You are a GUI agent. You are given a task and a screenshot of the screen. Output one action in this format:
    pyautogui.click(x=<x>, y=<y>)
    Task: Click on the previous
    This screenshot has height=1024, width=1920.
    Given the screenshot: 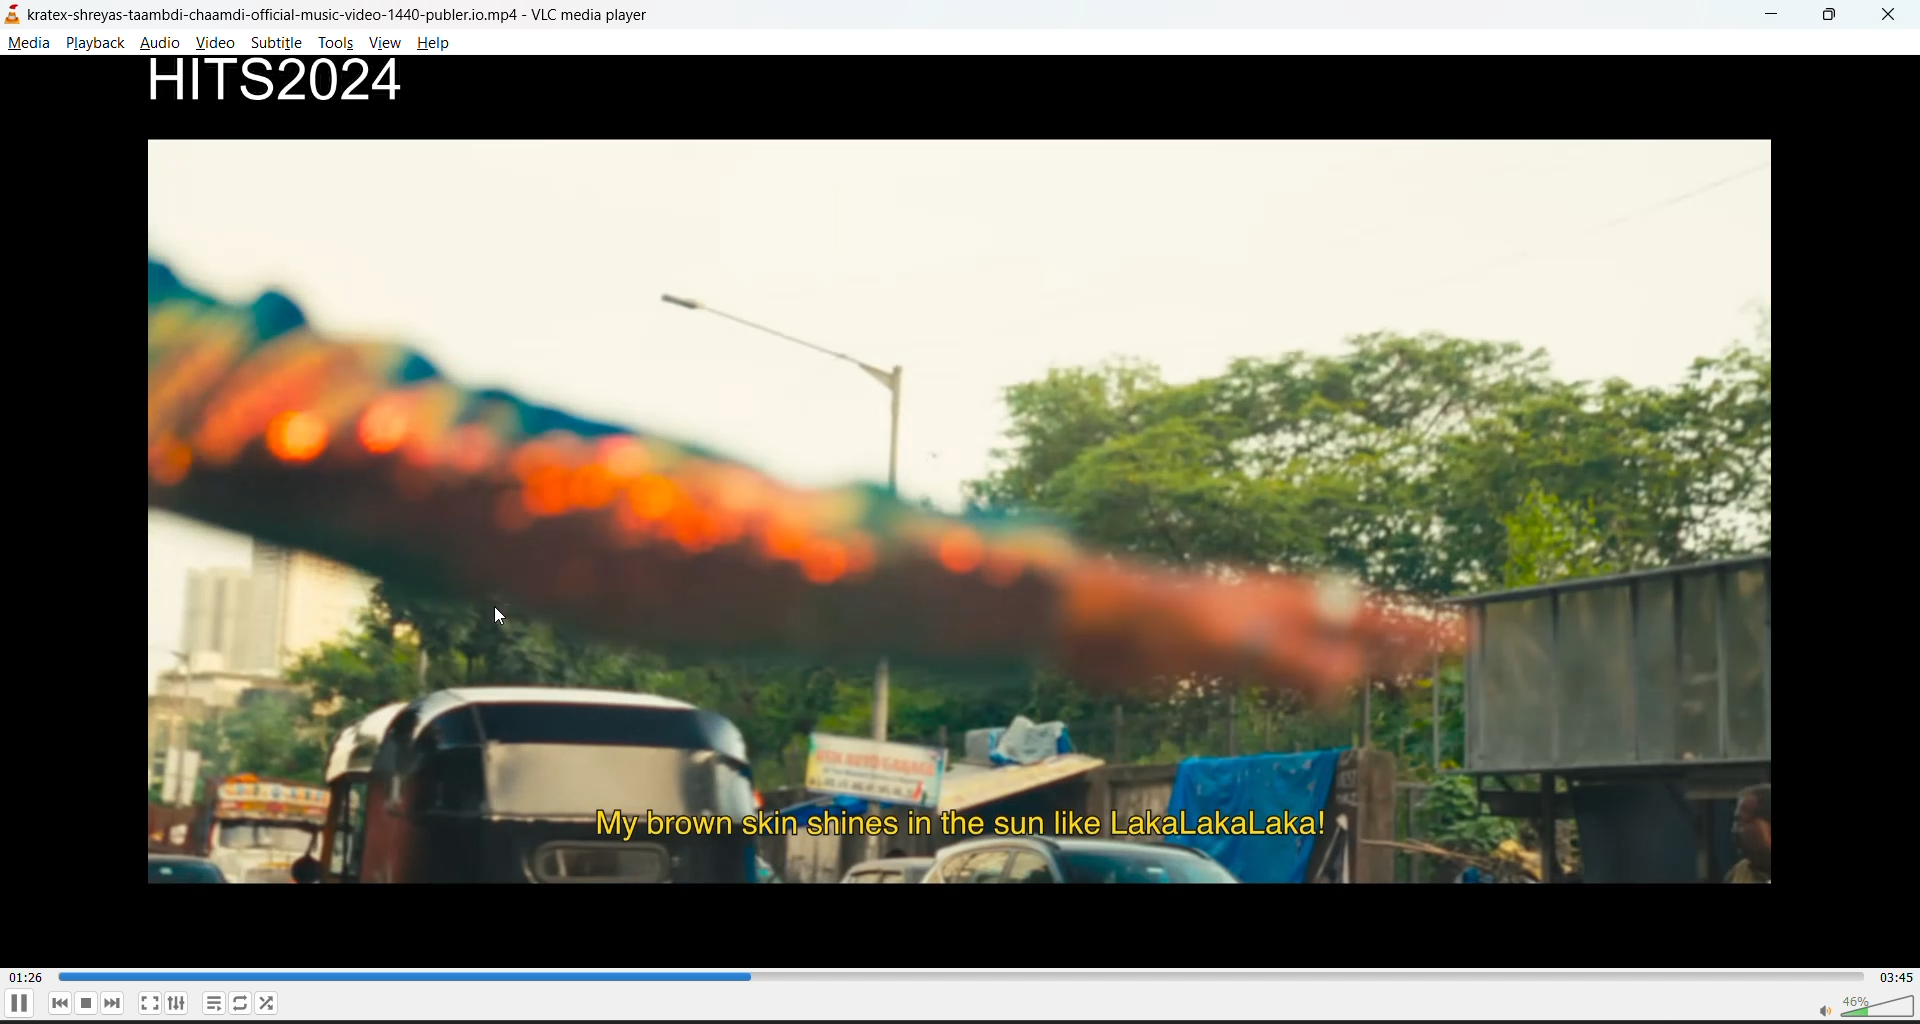 What is the action you would take?
    pyautogui.click(x=63, y=1003)
    